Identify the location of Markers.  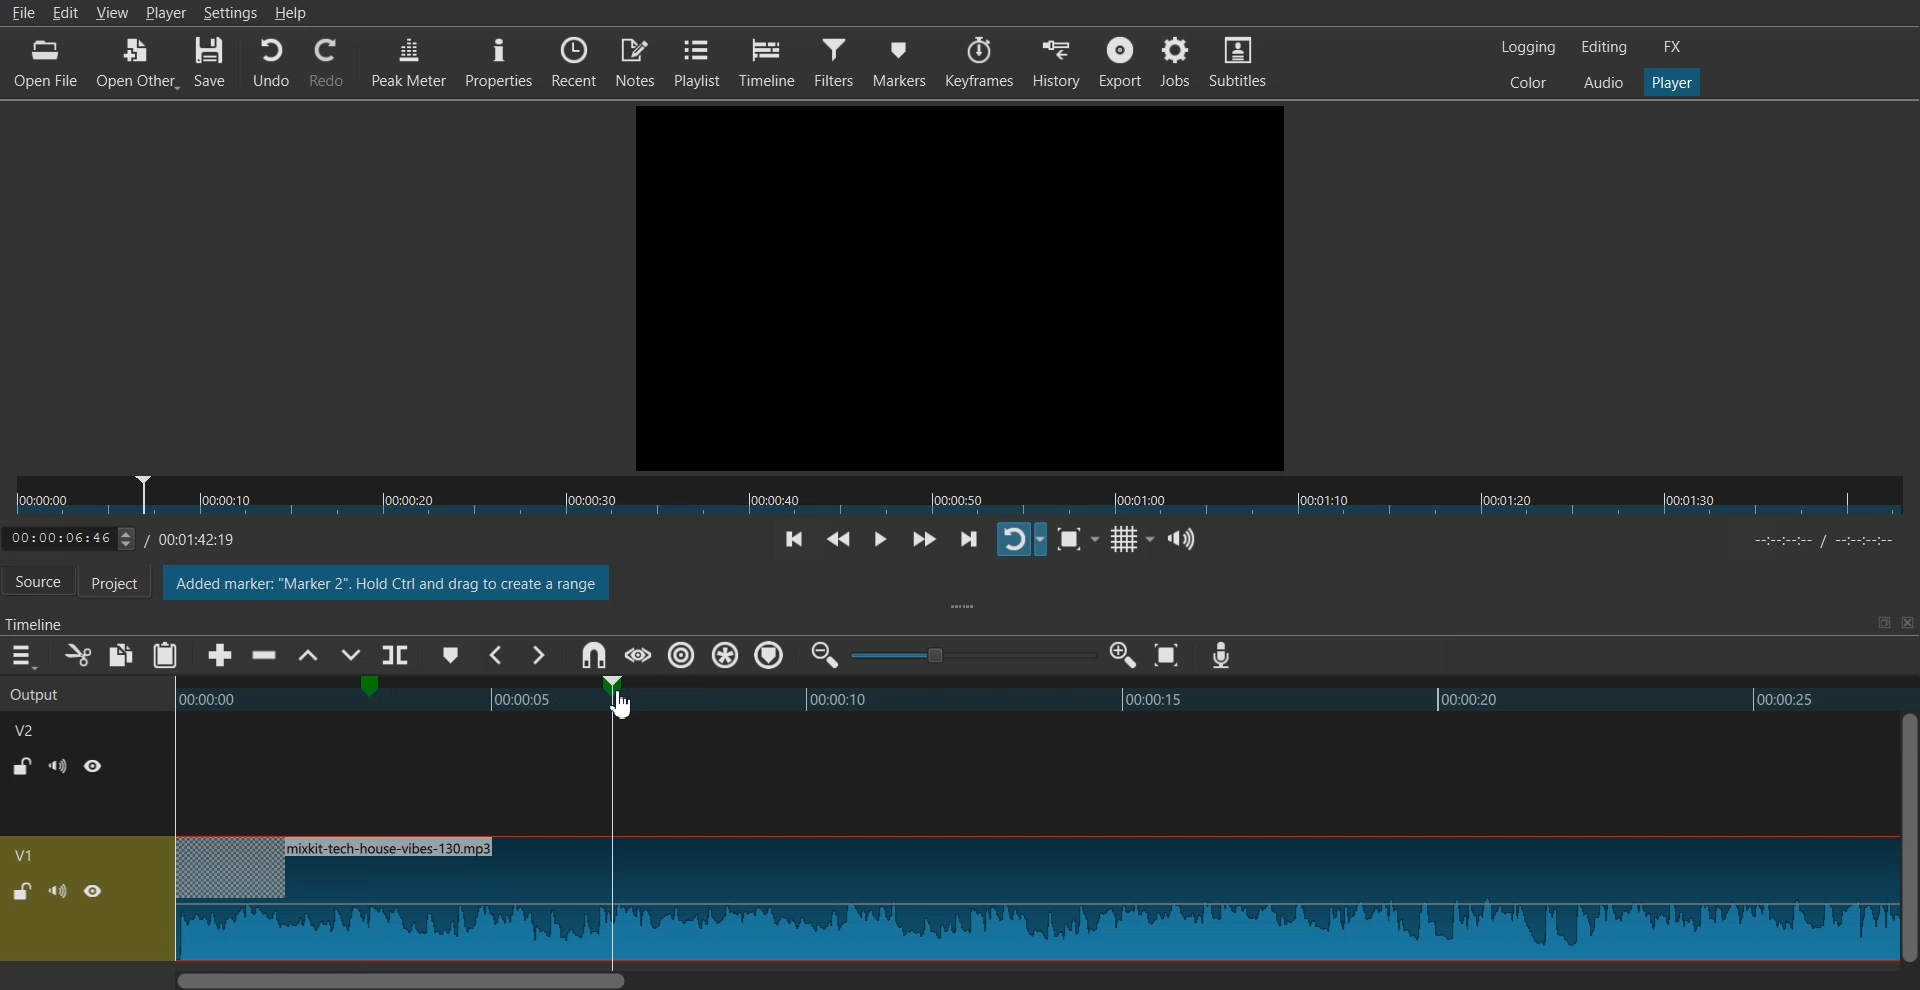
(900, 61).